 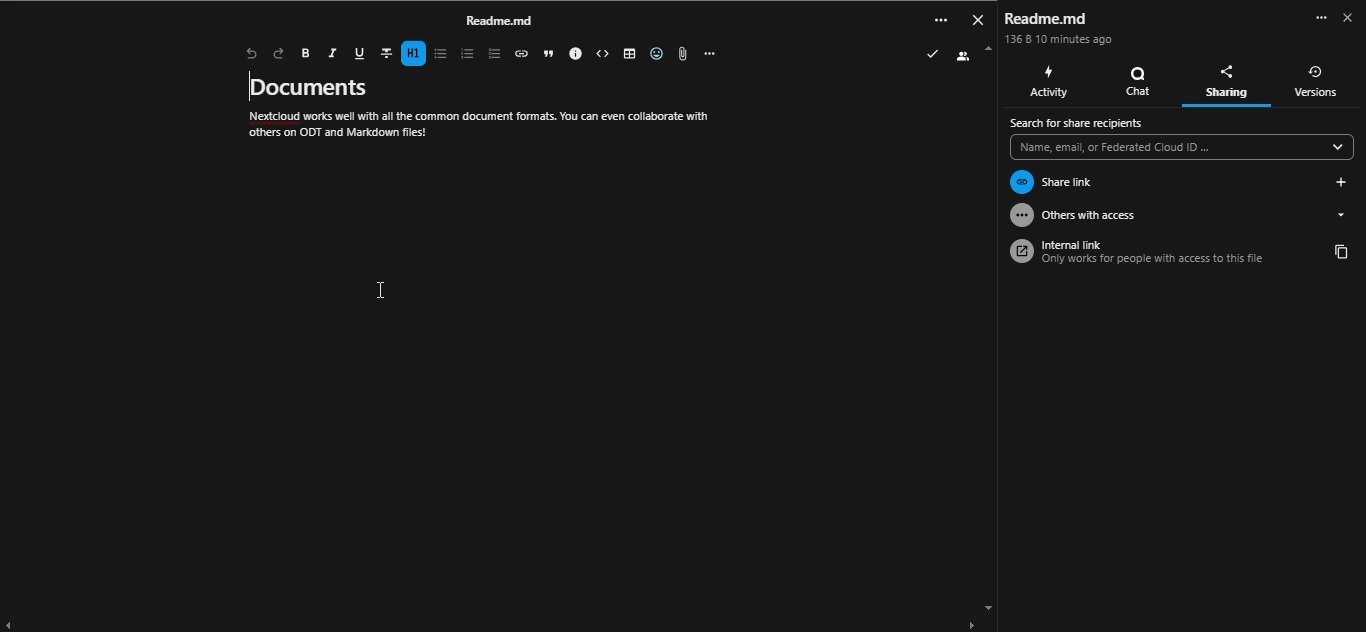 What do you see at coordinates (987, 607) in the screenshot?
I see `scroll down` at bounding box center [987, 607].